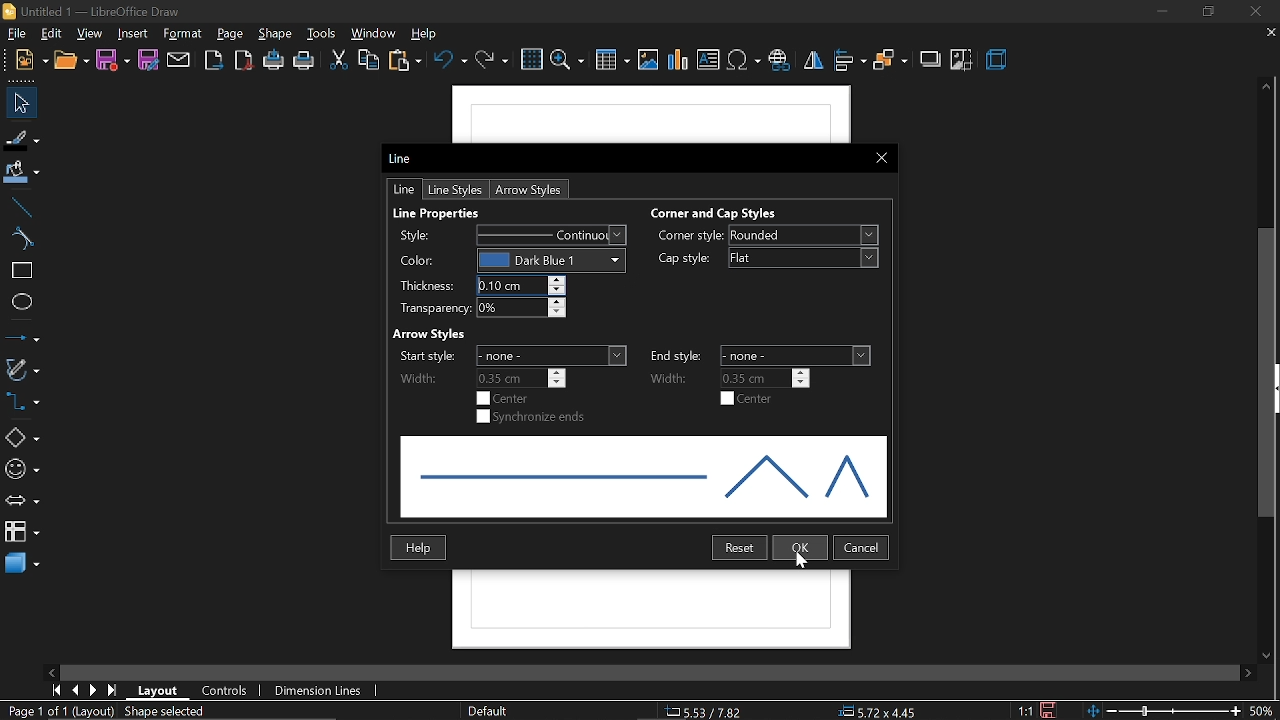 The width and height of the screenshot is (1280, 720). What do you see at coordinates (369, 59) in the screenshot?
I see `copy` at bounding box center [369, 59].